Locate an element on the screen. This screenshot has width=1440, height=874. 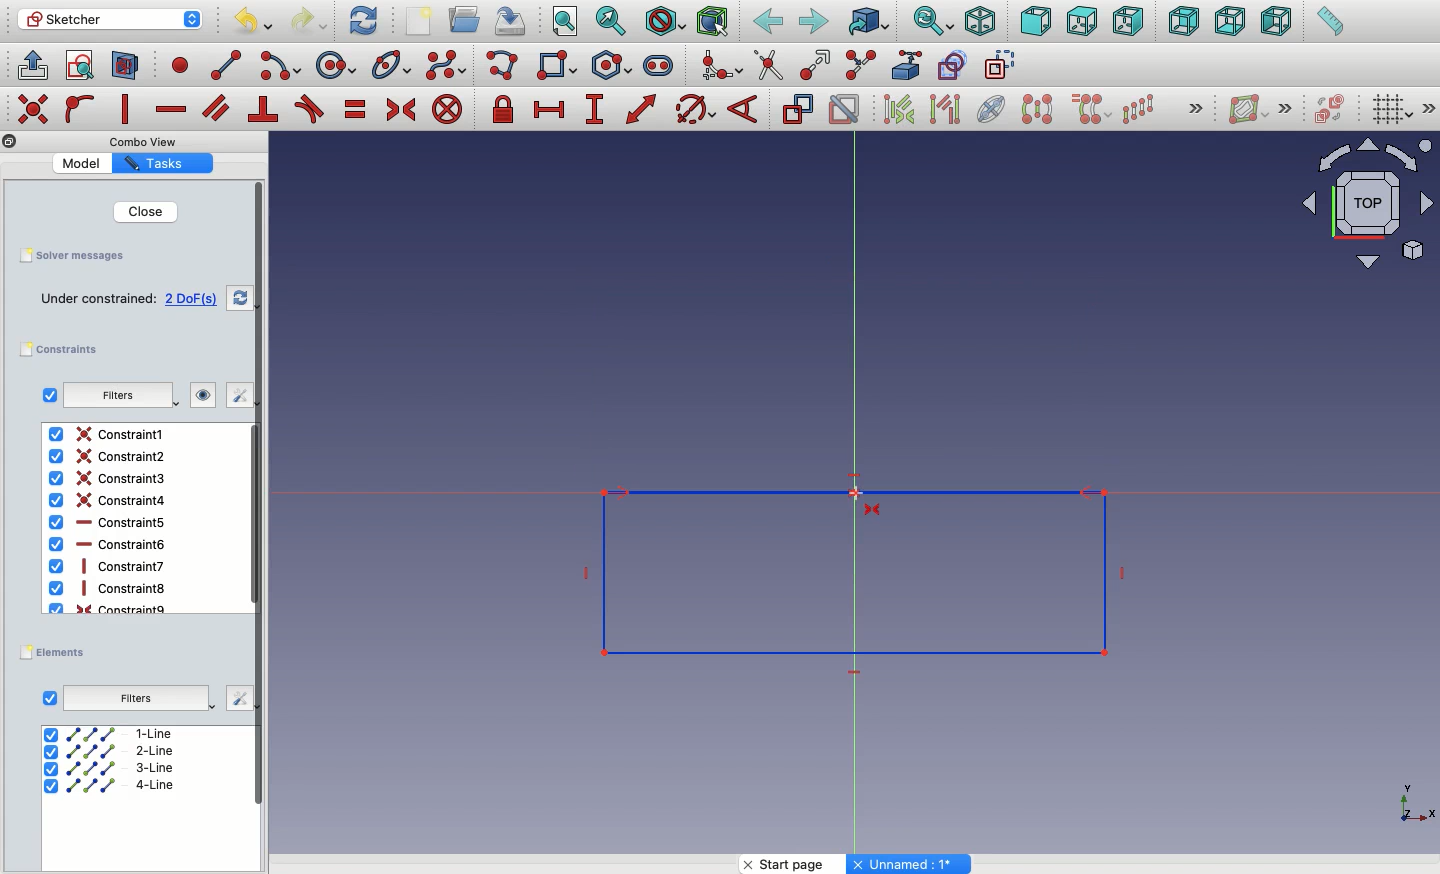
scroll is located at coordinates (261, 525).